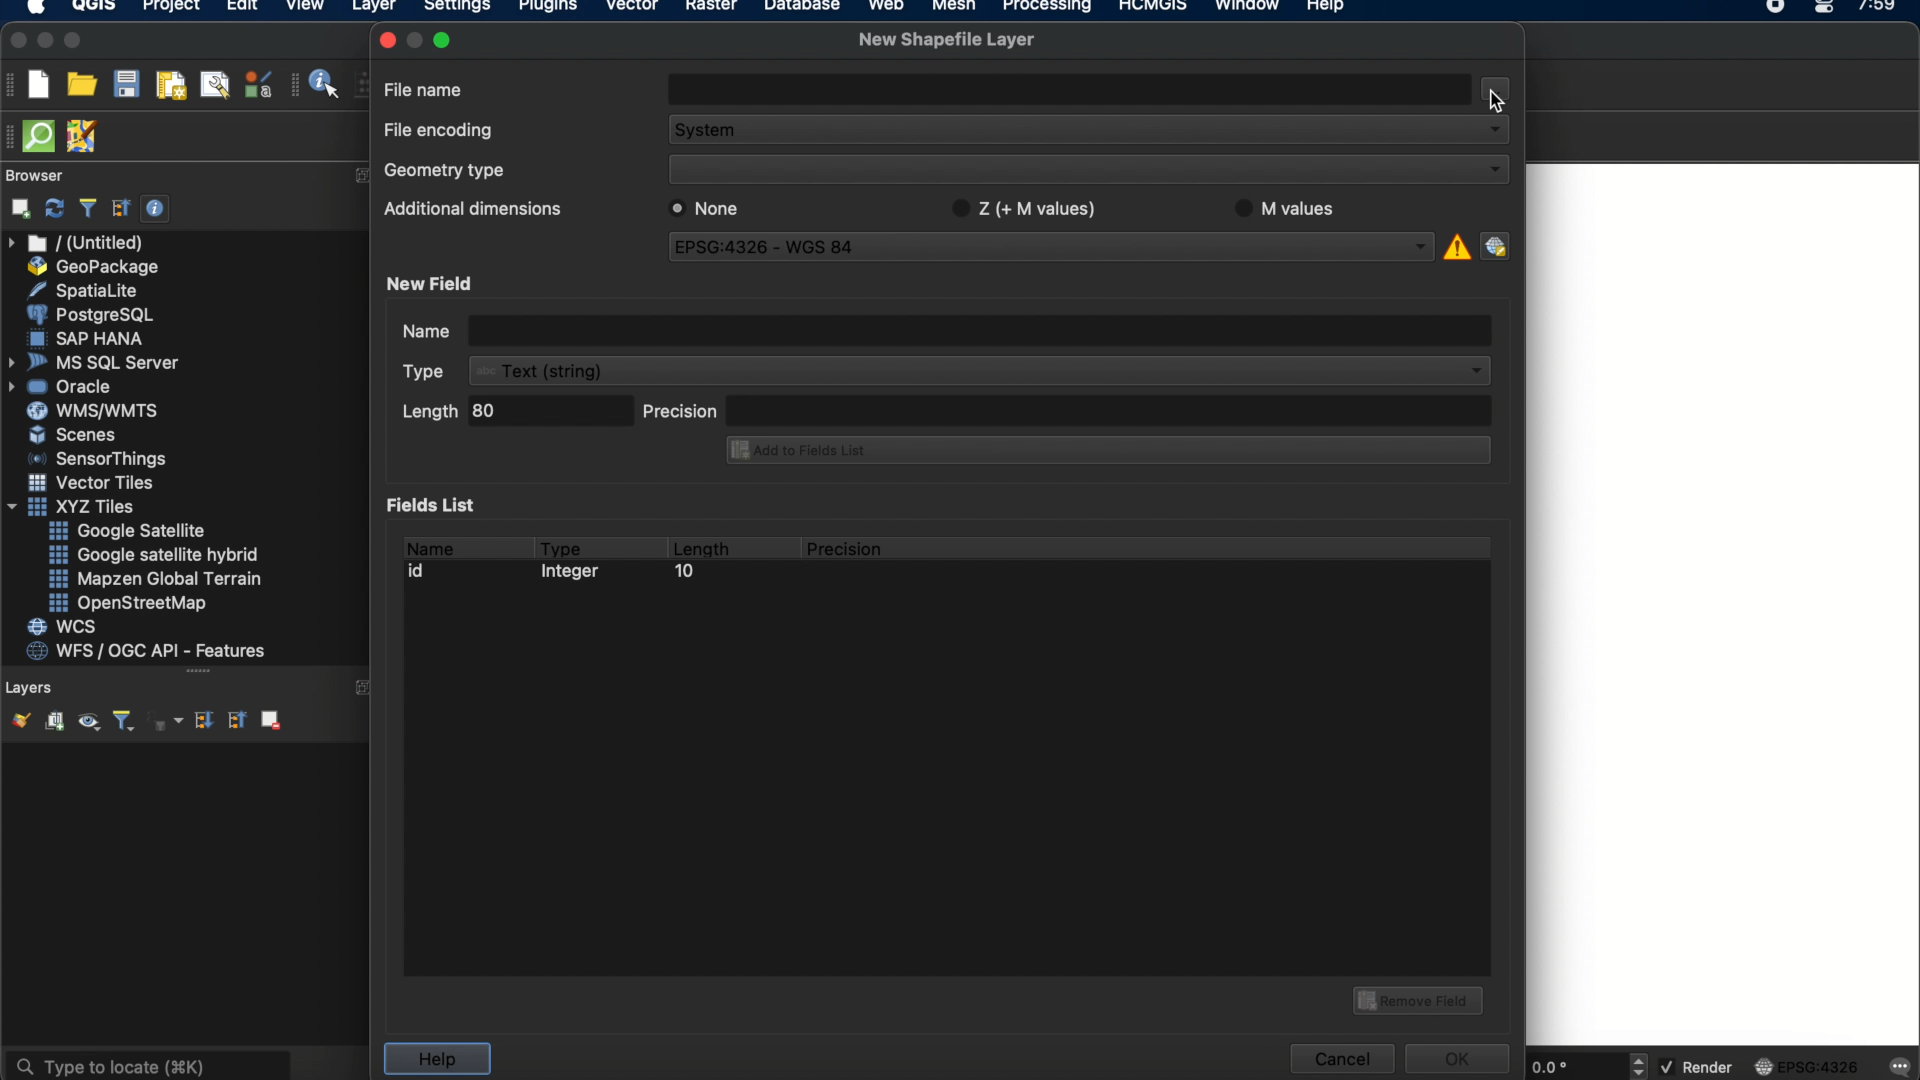  I want to click on close, so click(386, 40).